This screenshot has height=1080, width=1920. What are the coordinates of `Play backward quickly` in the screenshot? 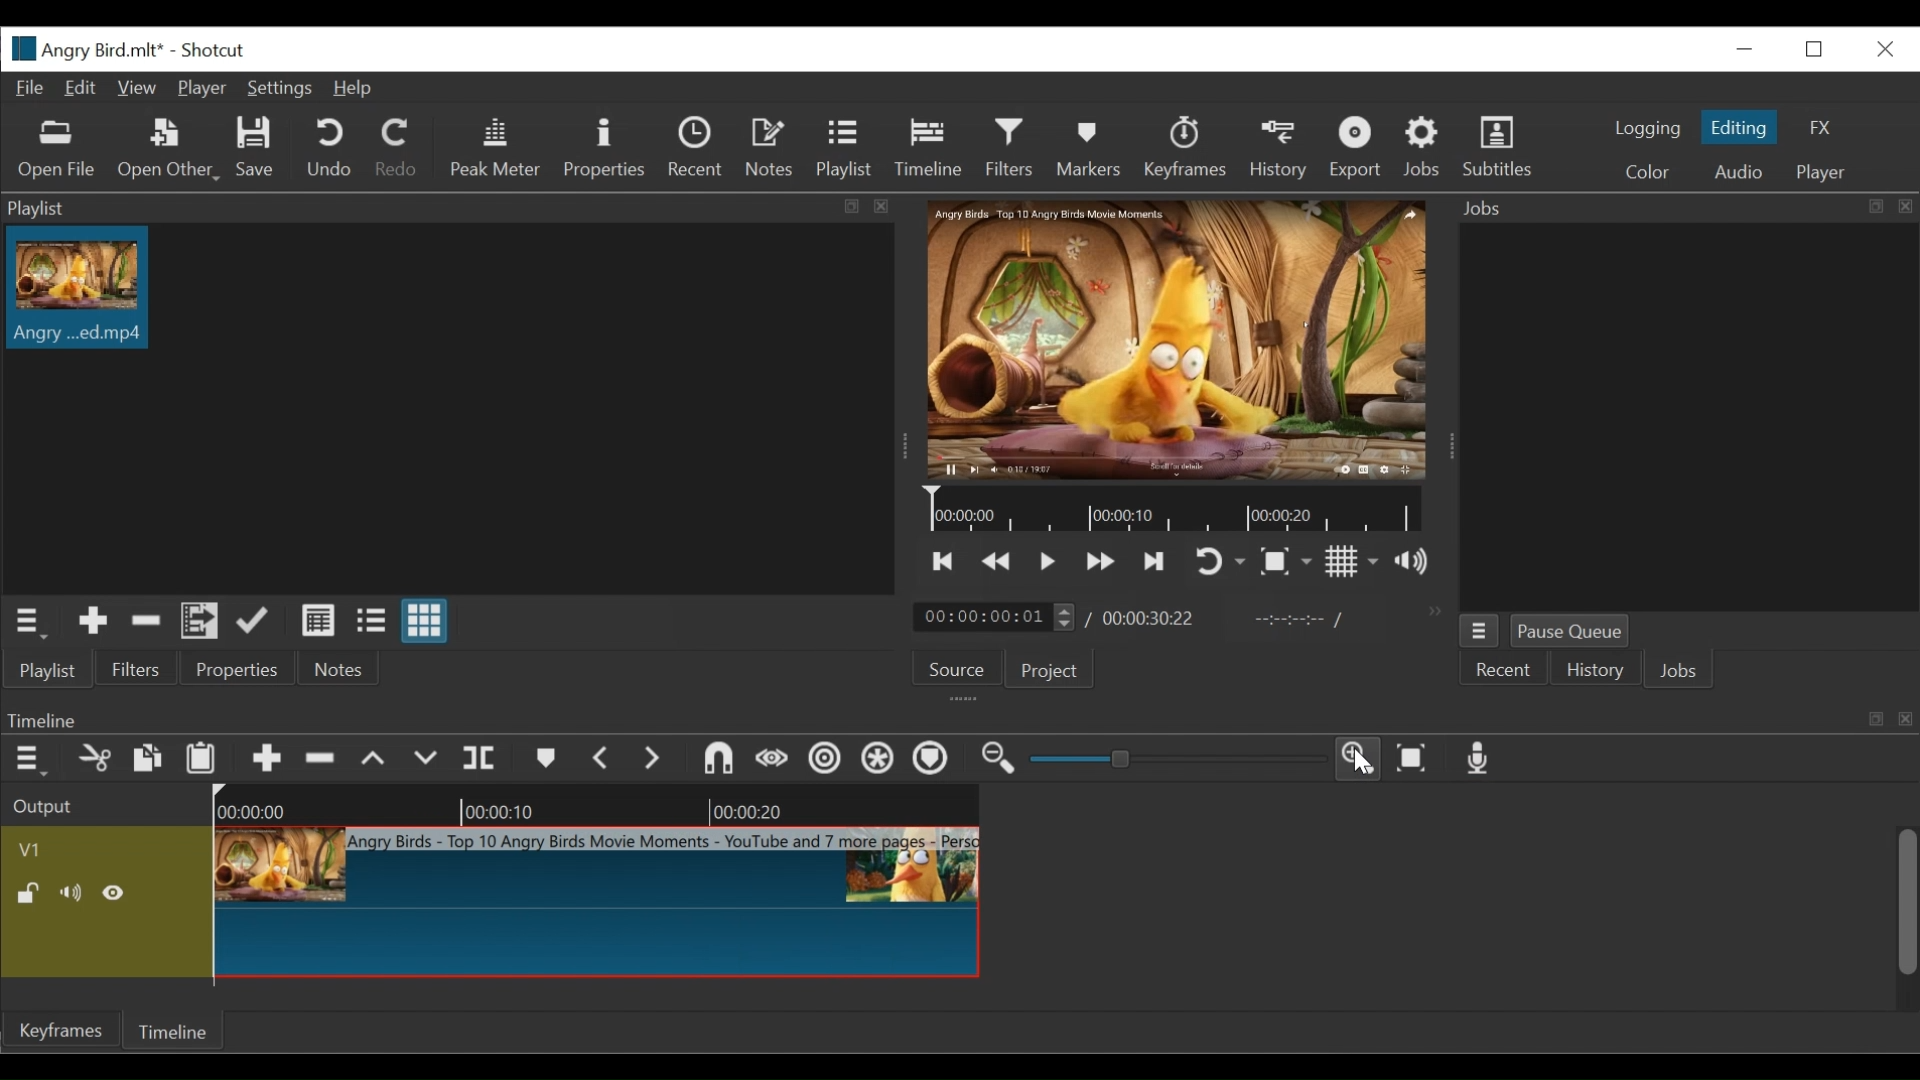 It's located at (1100, 562).